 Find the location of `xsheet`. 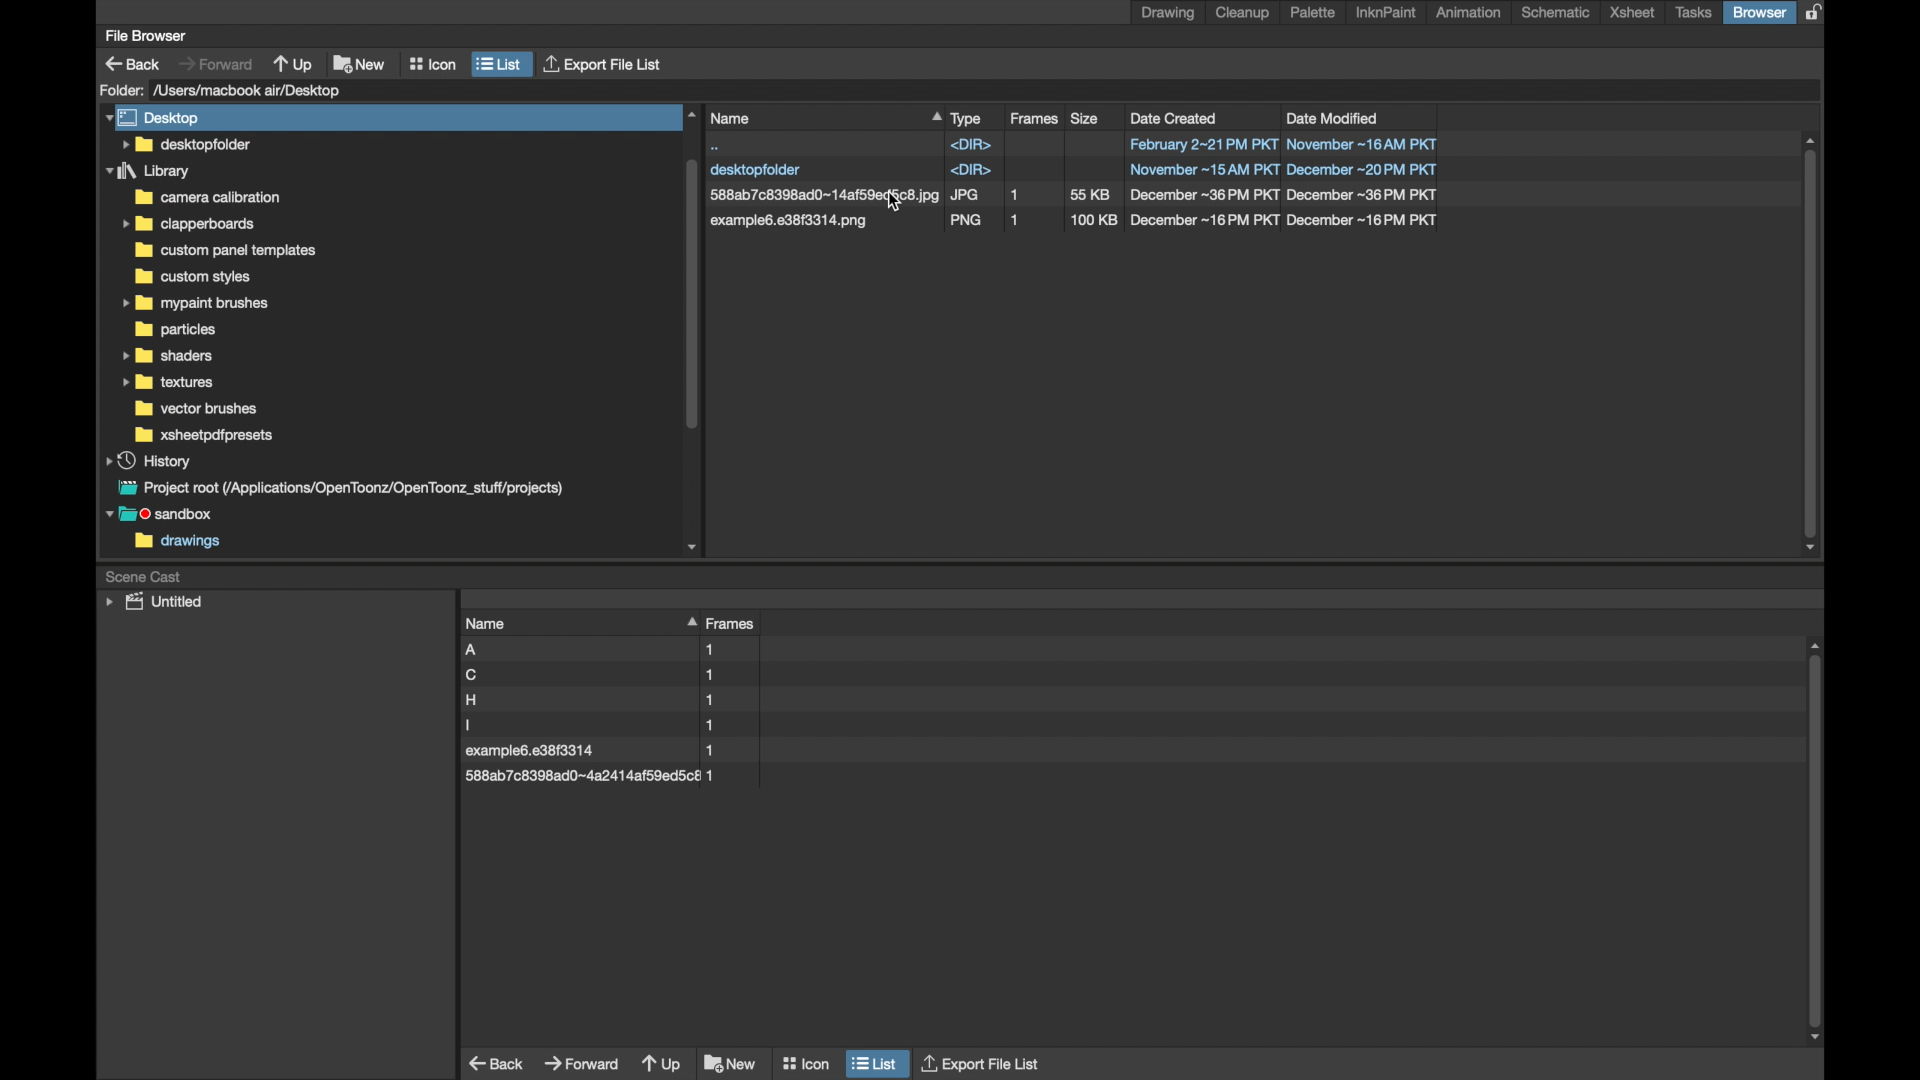

xsheet is located at coordinates (1632, 13).